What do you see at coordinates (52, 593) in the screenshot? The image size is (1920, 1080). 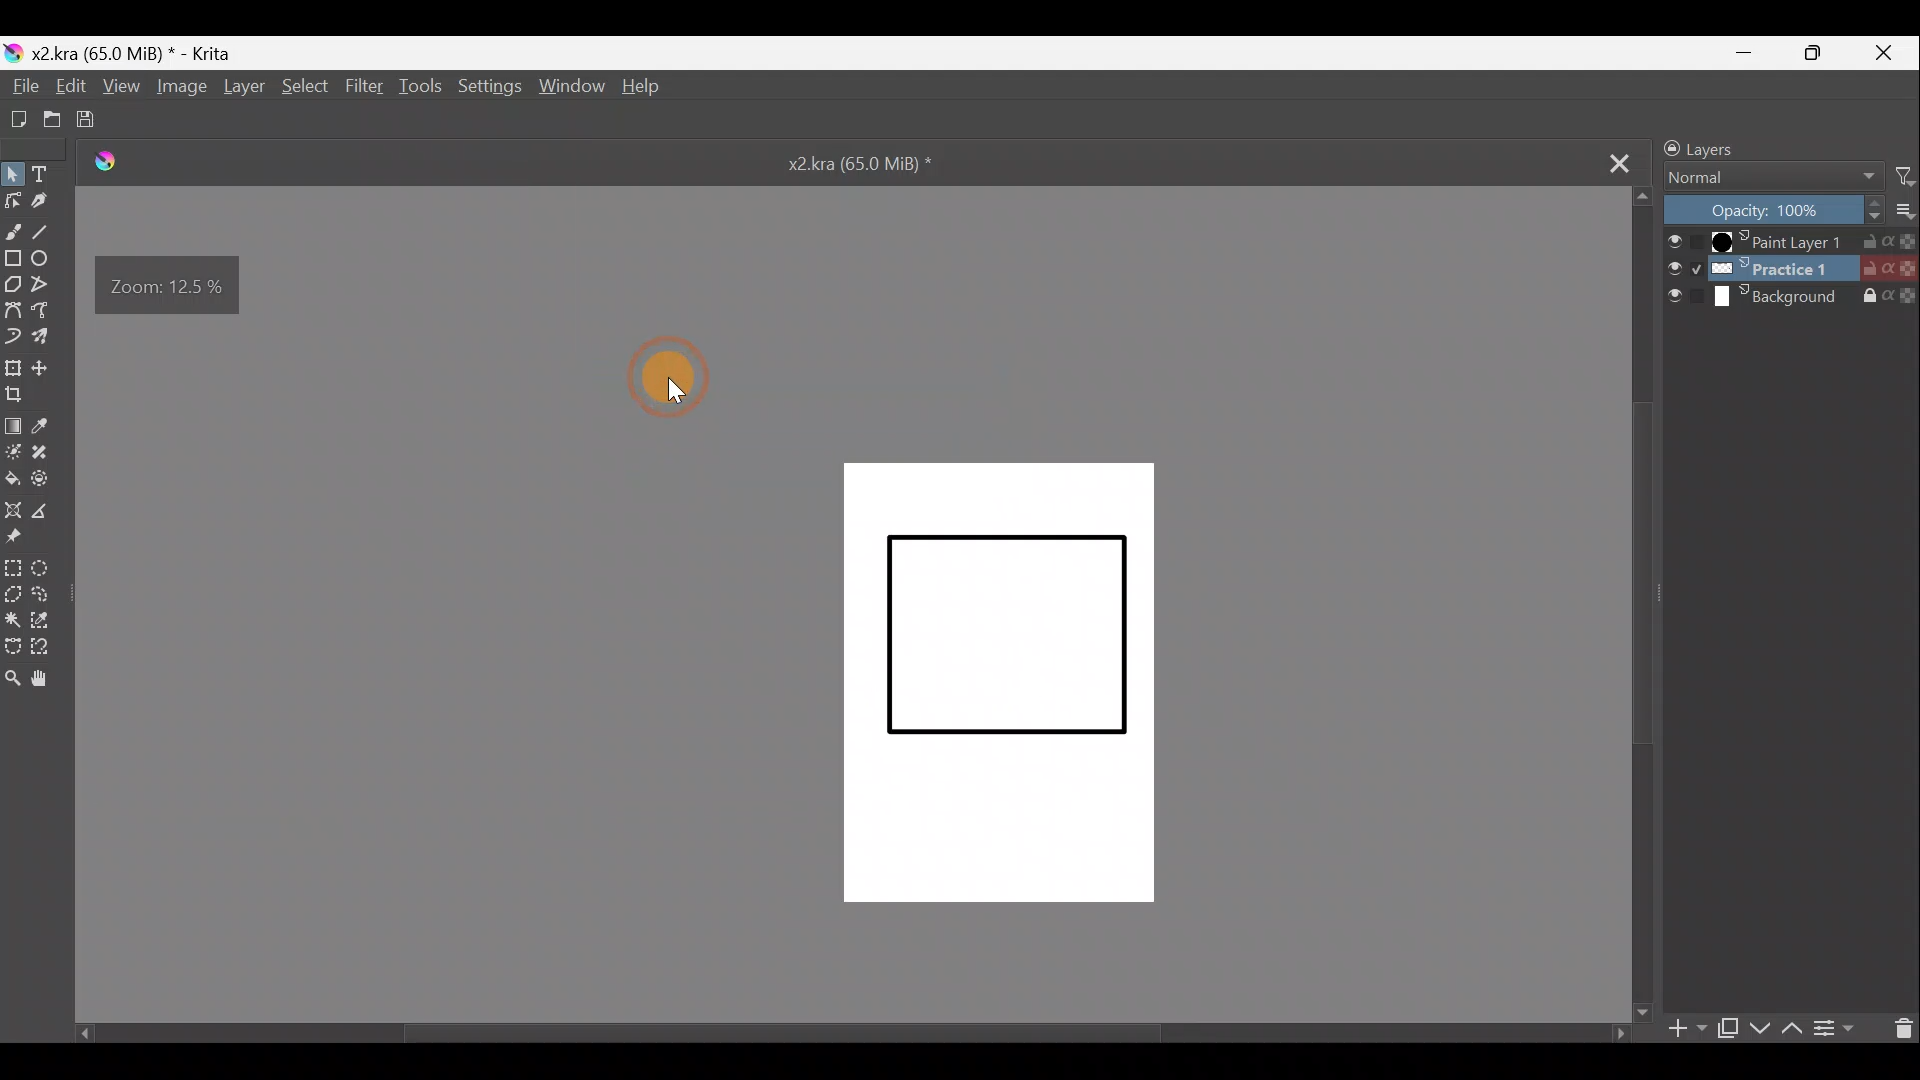 I see `Freehand selection tool` at bounding box center [52, 593].